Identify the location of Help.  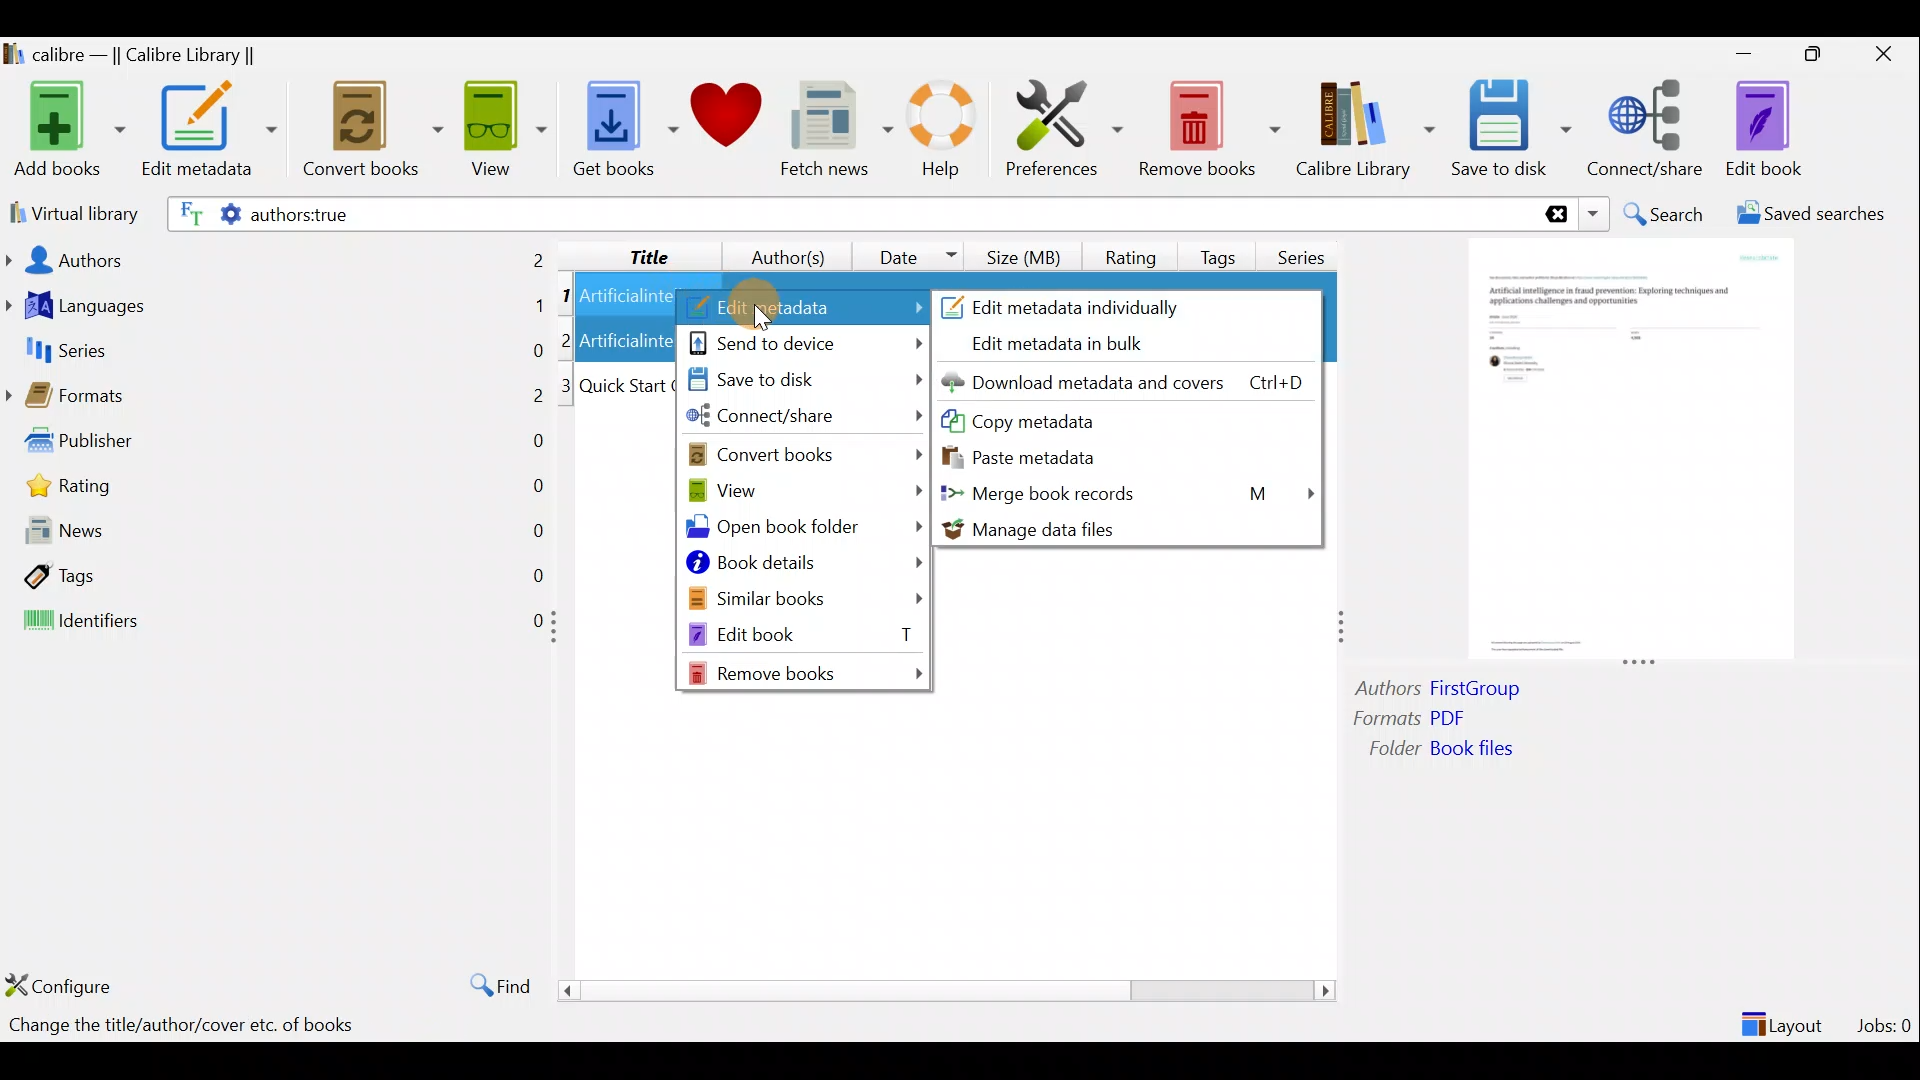
(938, 132).